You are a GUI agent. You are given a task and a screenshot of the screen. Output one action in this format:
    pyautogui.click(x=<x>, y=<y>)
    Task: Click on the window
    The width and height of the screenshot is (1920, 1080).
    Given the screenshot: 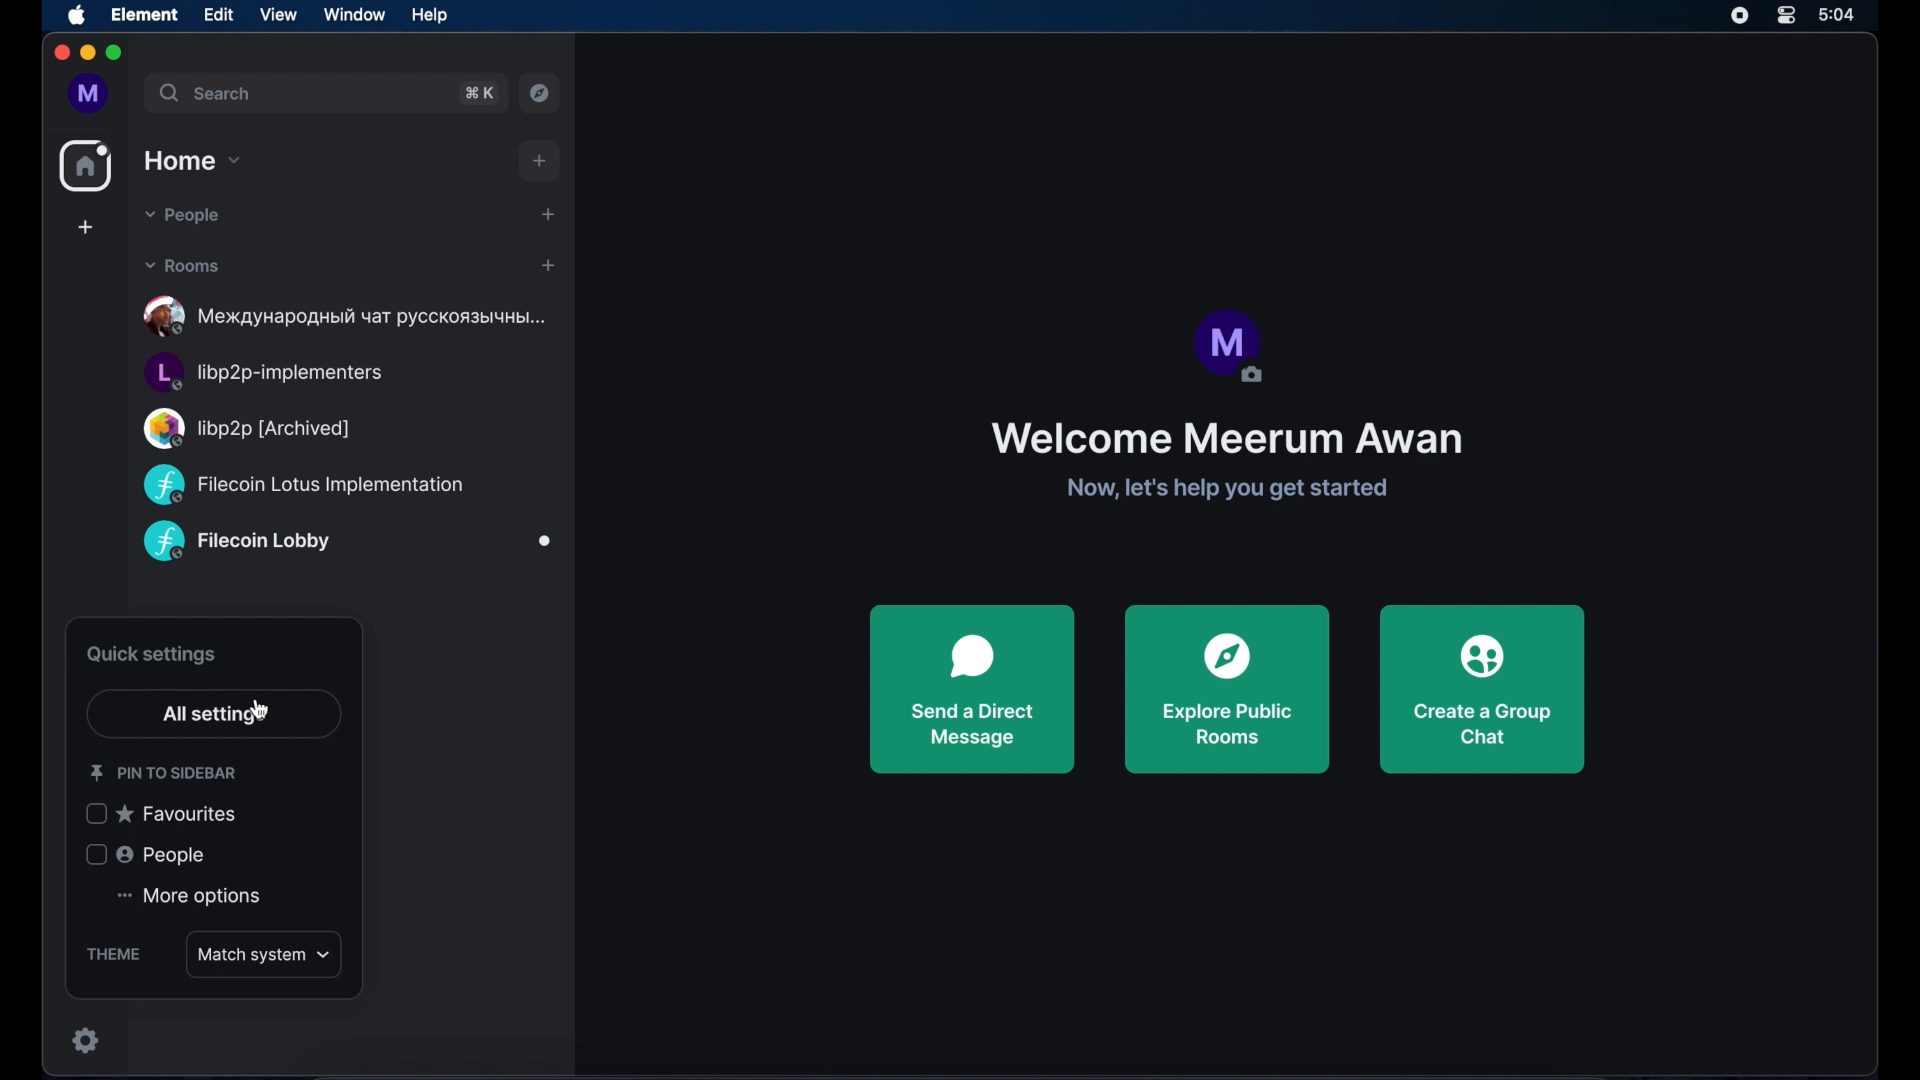 What is the action you would take?
    pyautogui.click(x=354, y=14)
    